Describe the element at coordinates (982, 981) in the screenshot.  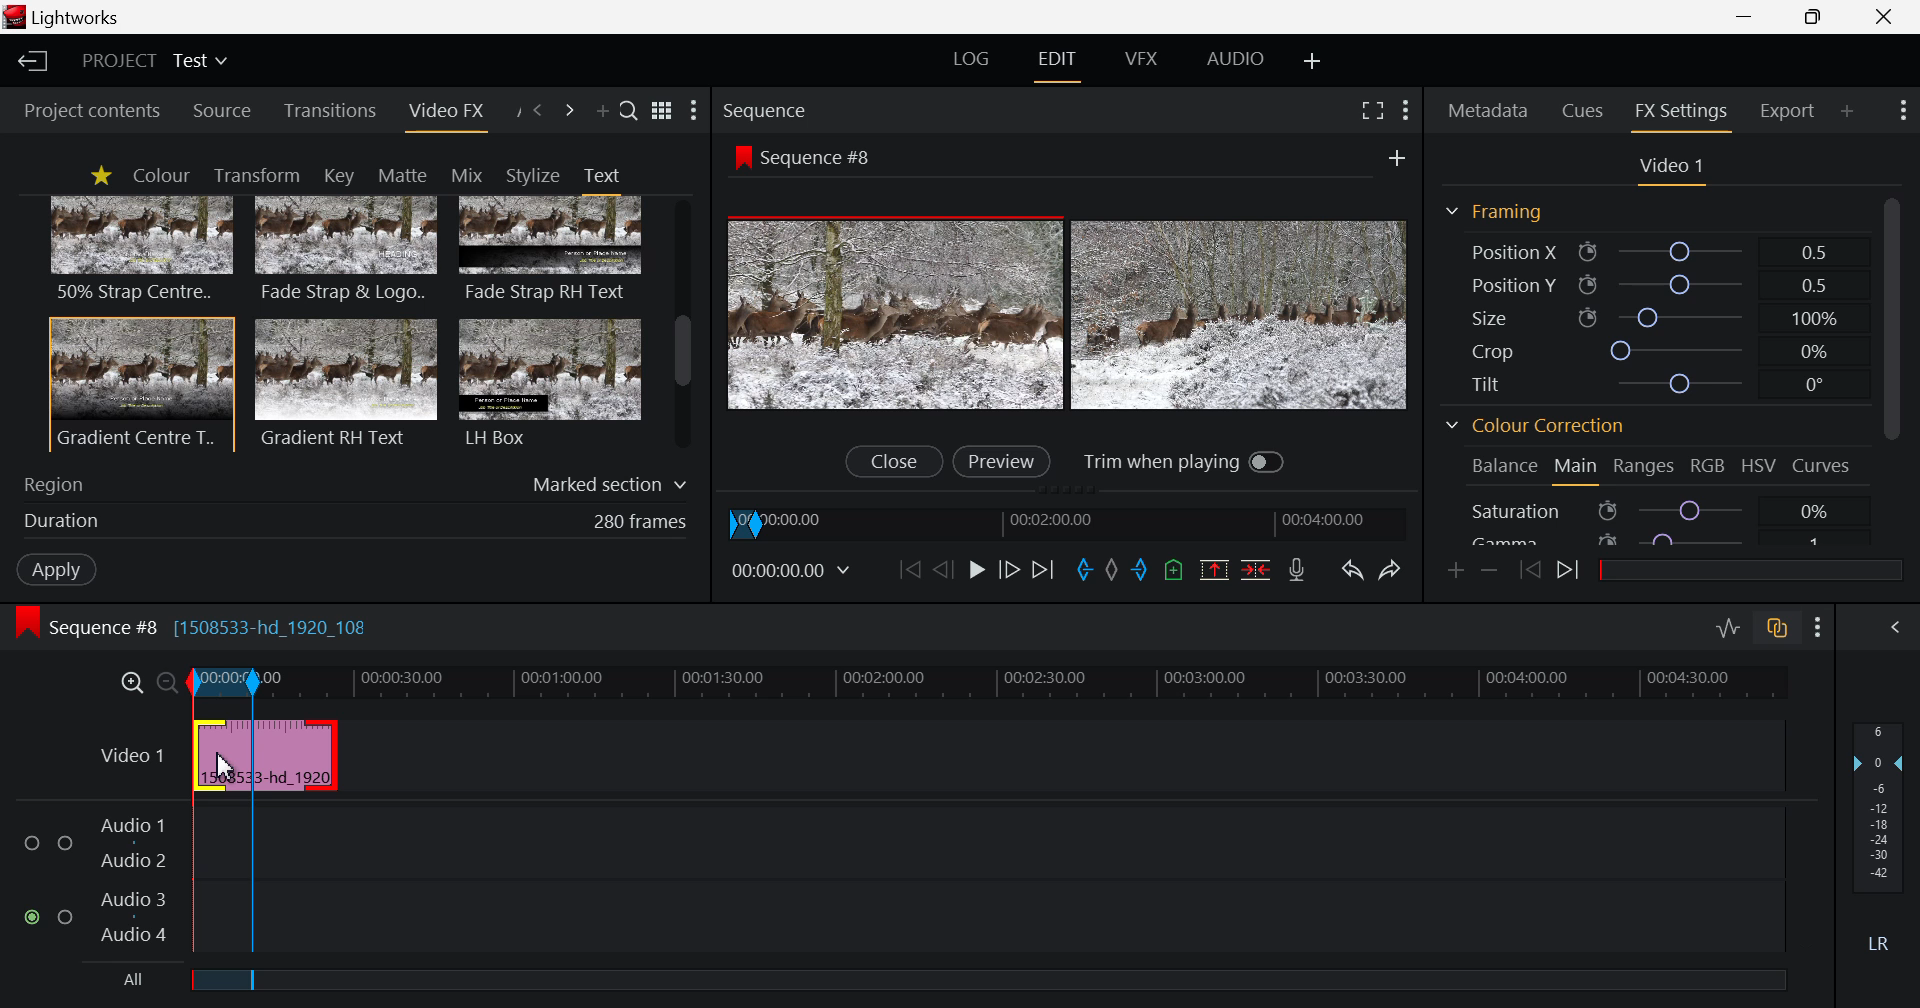
I see `All field` at that location.